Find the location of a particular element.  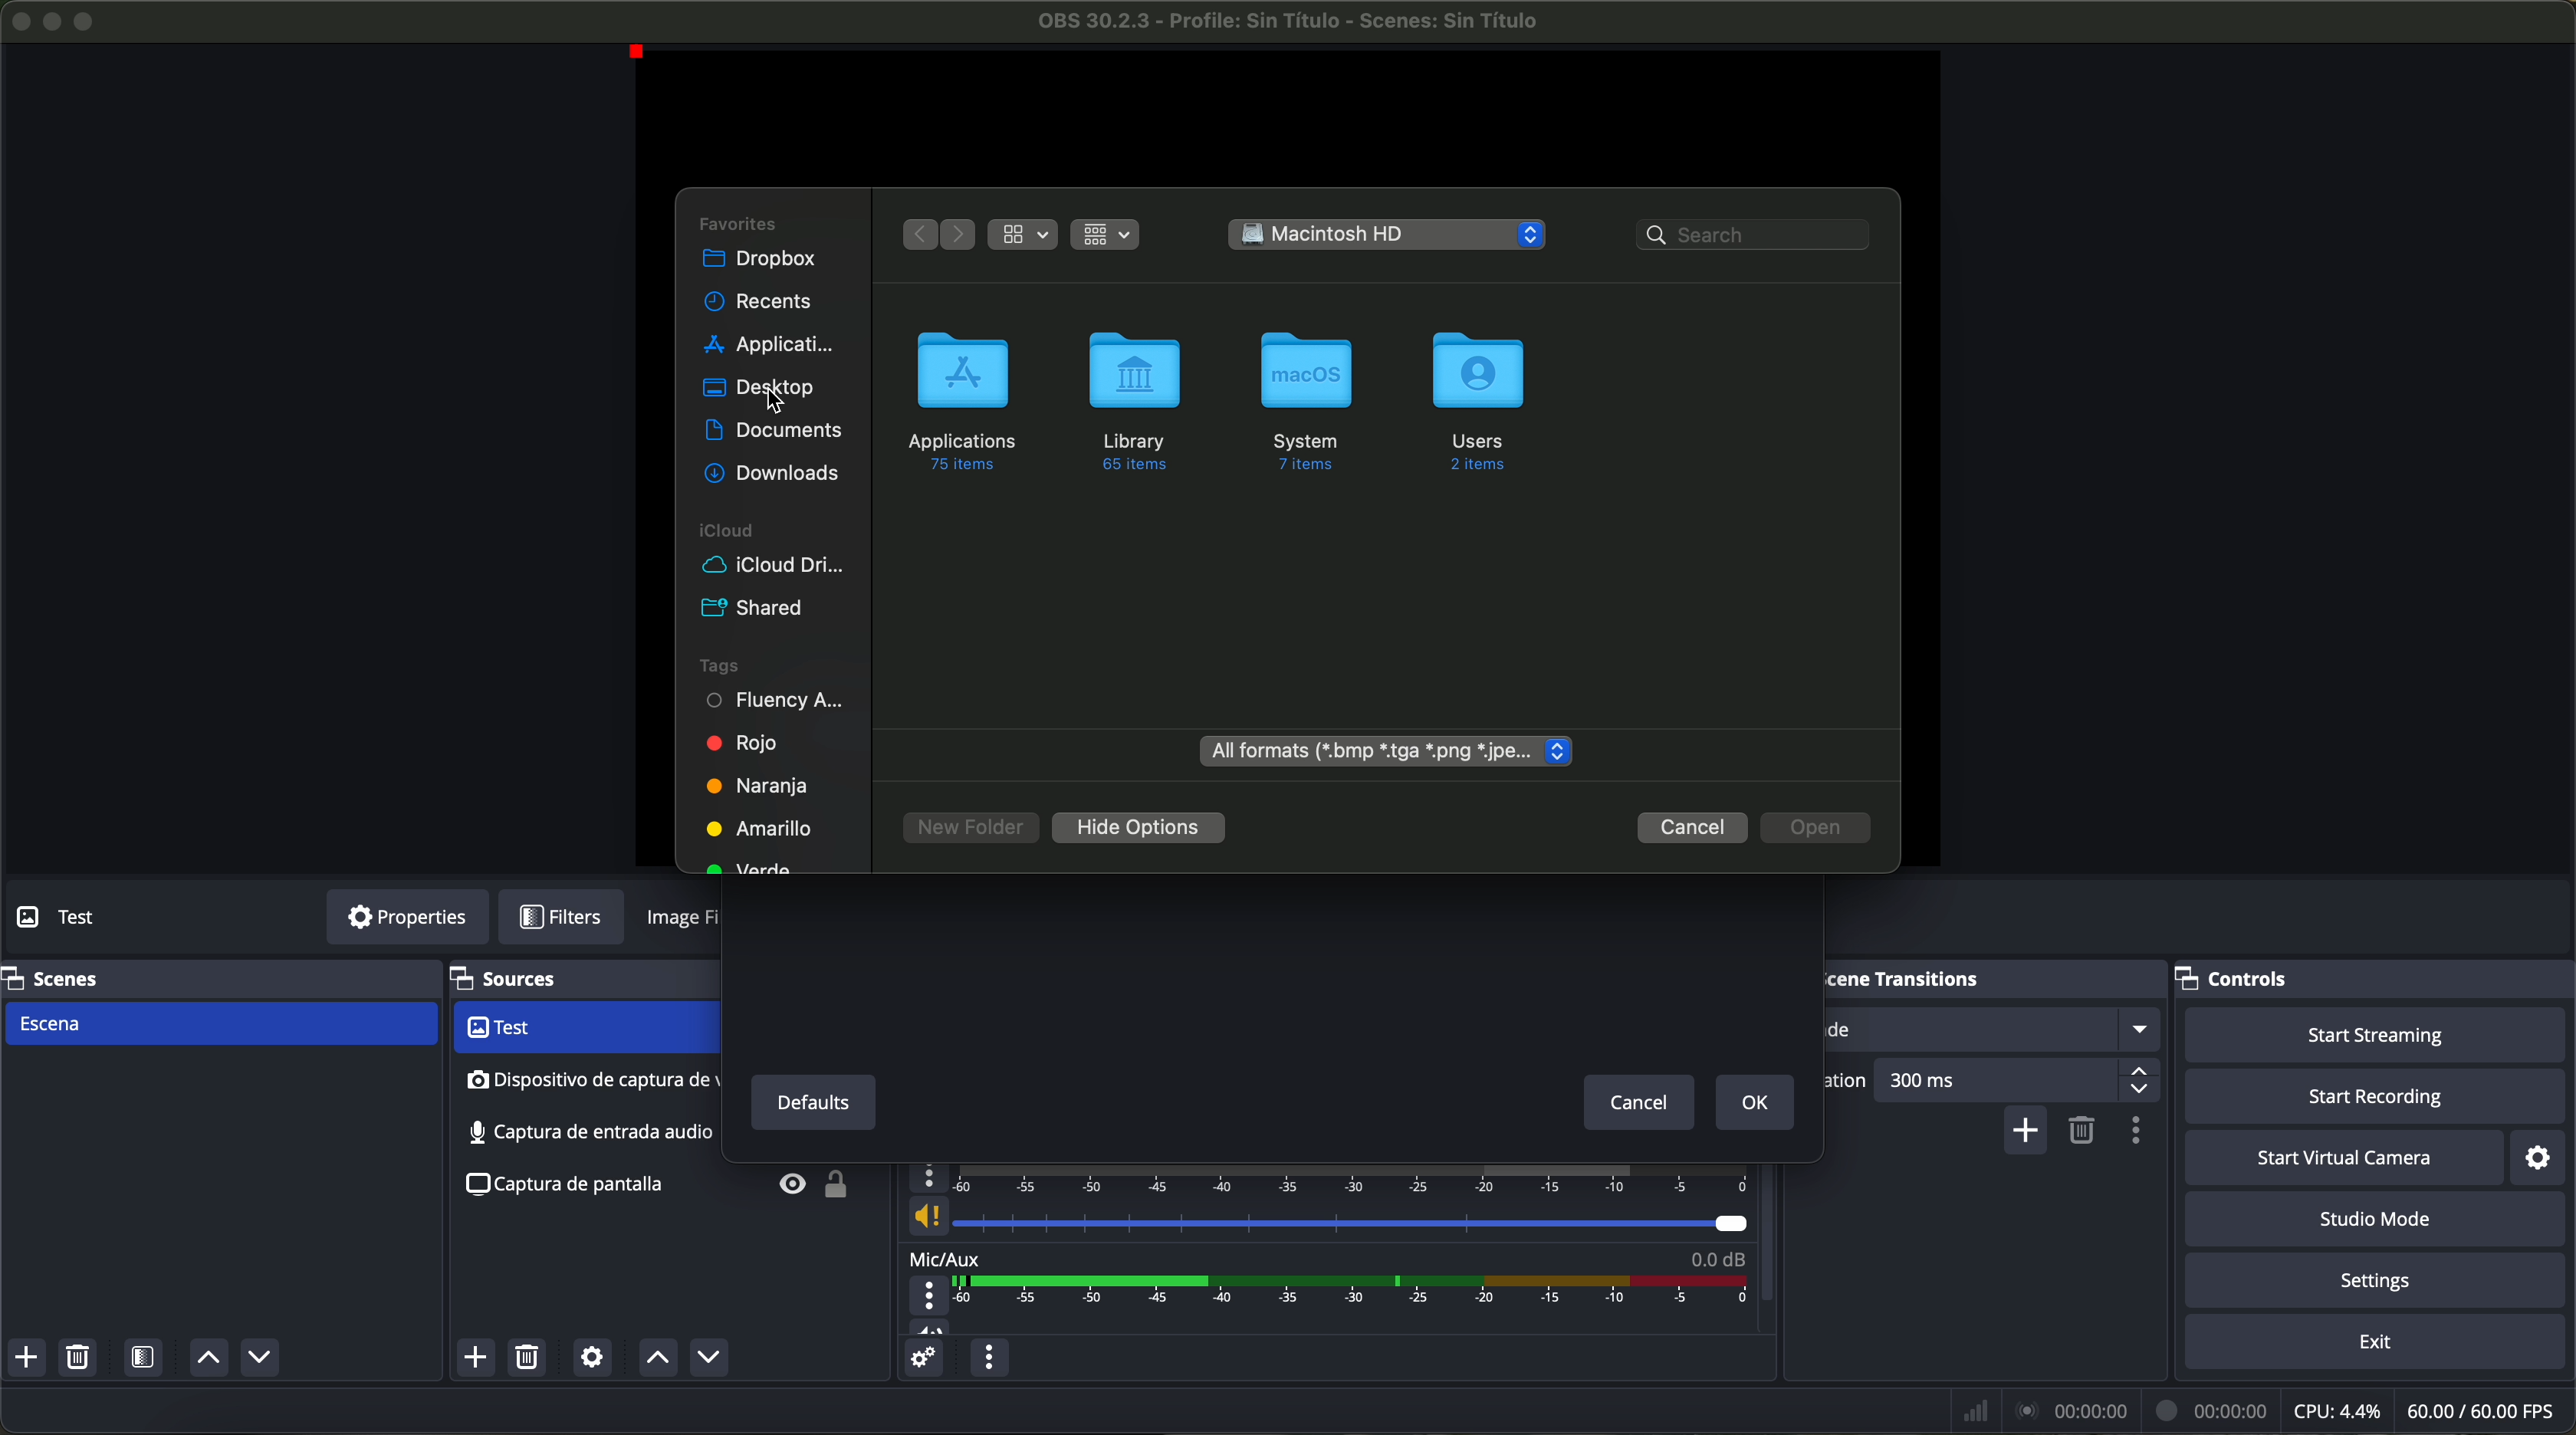

screenshot is located at coordinates (574, 1187).